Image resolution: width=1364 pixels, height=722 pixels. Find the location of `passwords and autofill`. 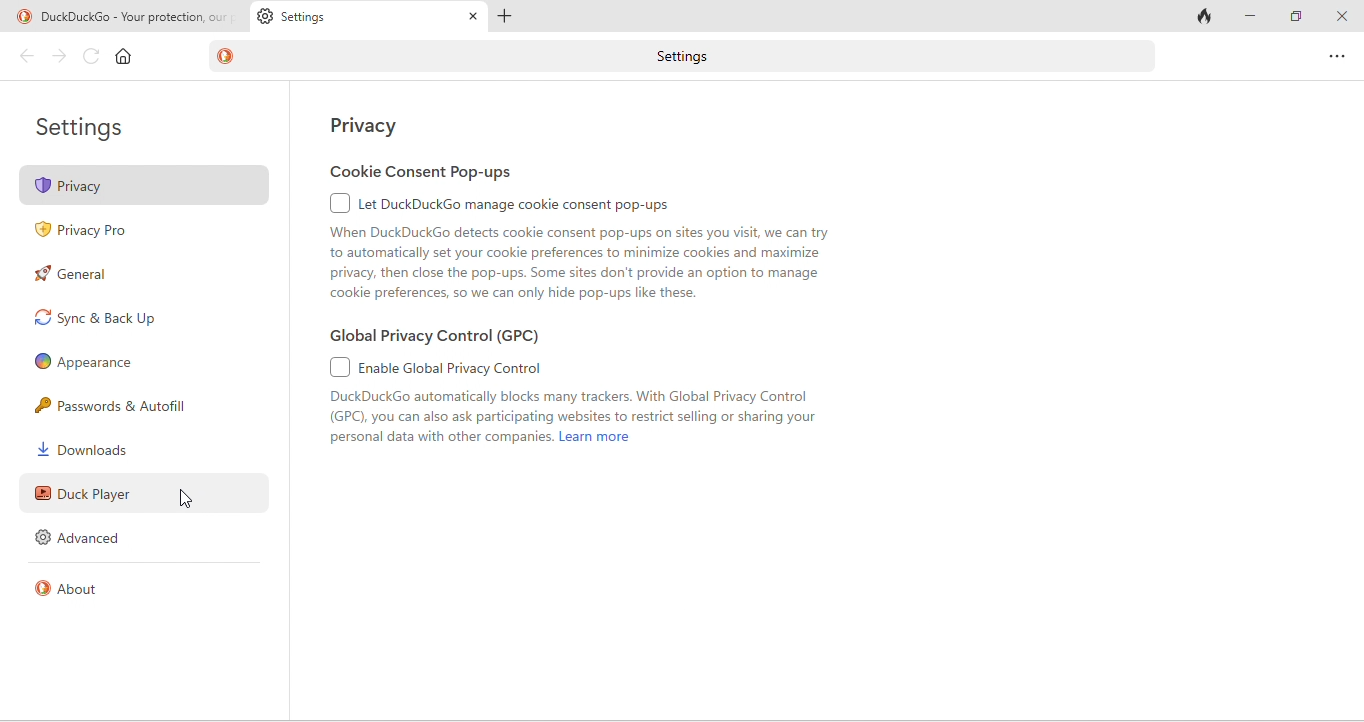

passwords and autofill is located at coordinates (130, 406).